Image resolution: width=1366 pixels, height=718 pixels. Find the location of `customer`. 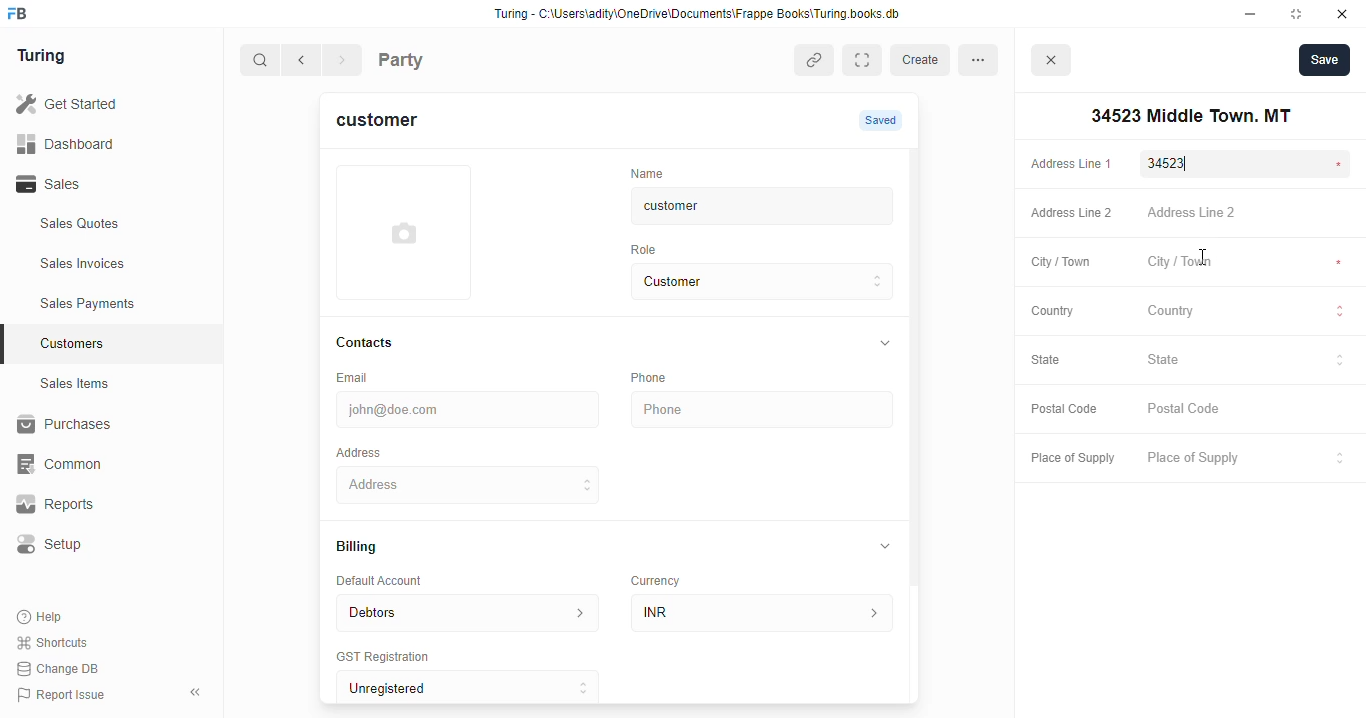

customer is located at coordinates (746, 206).